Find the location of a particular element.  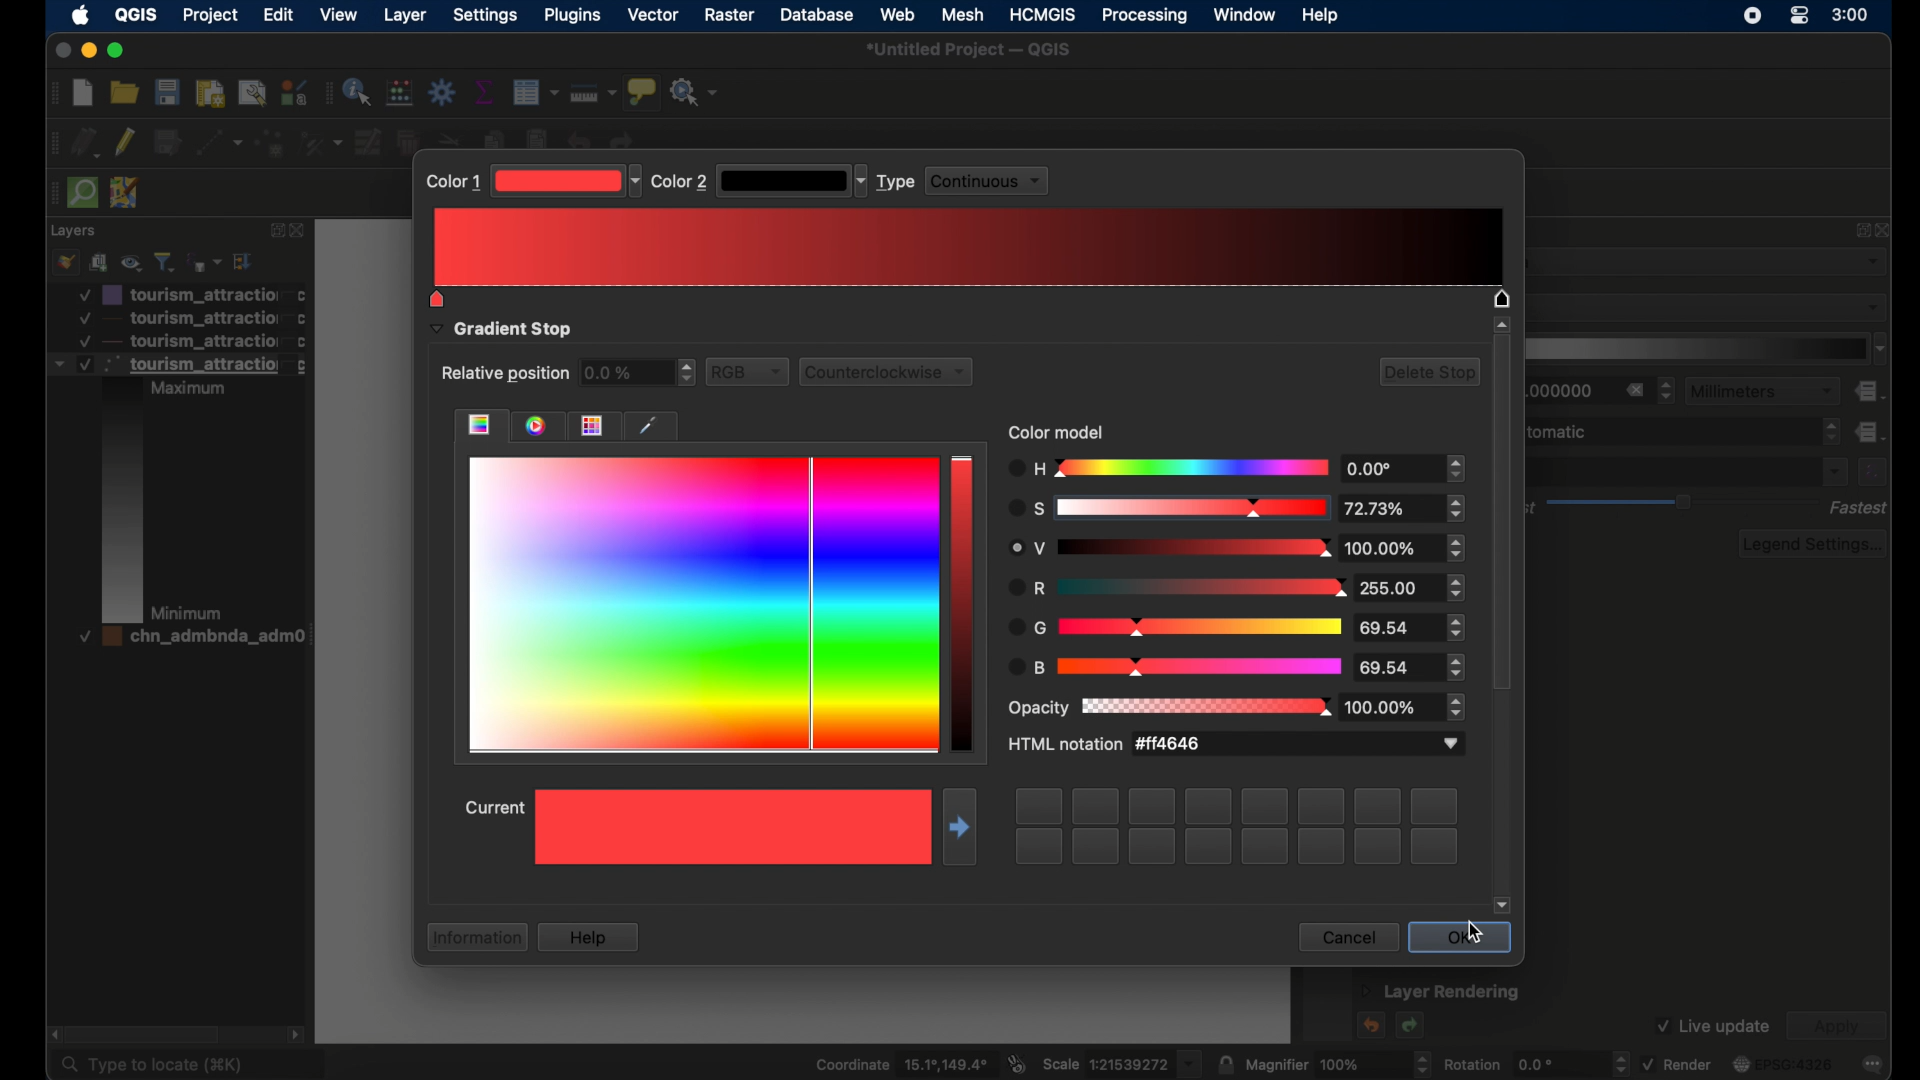

color changed is located at coordinates (1194, 547).